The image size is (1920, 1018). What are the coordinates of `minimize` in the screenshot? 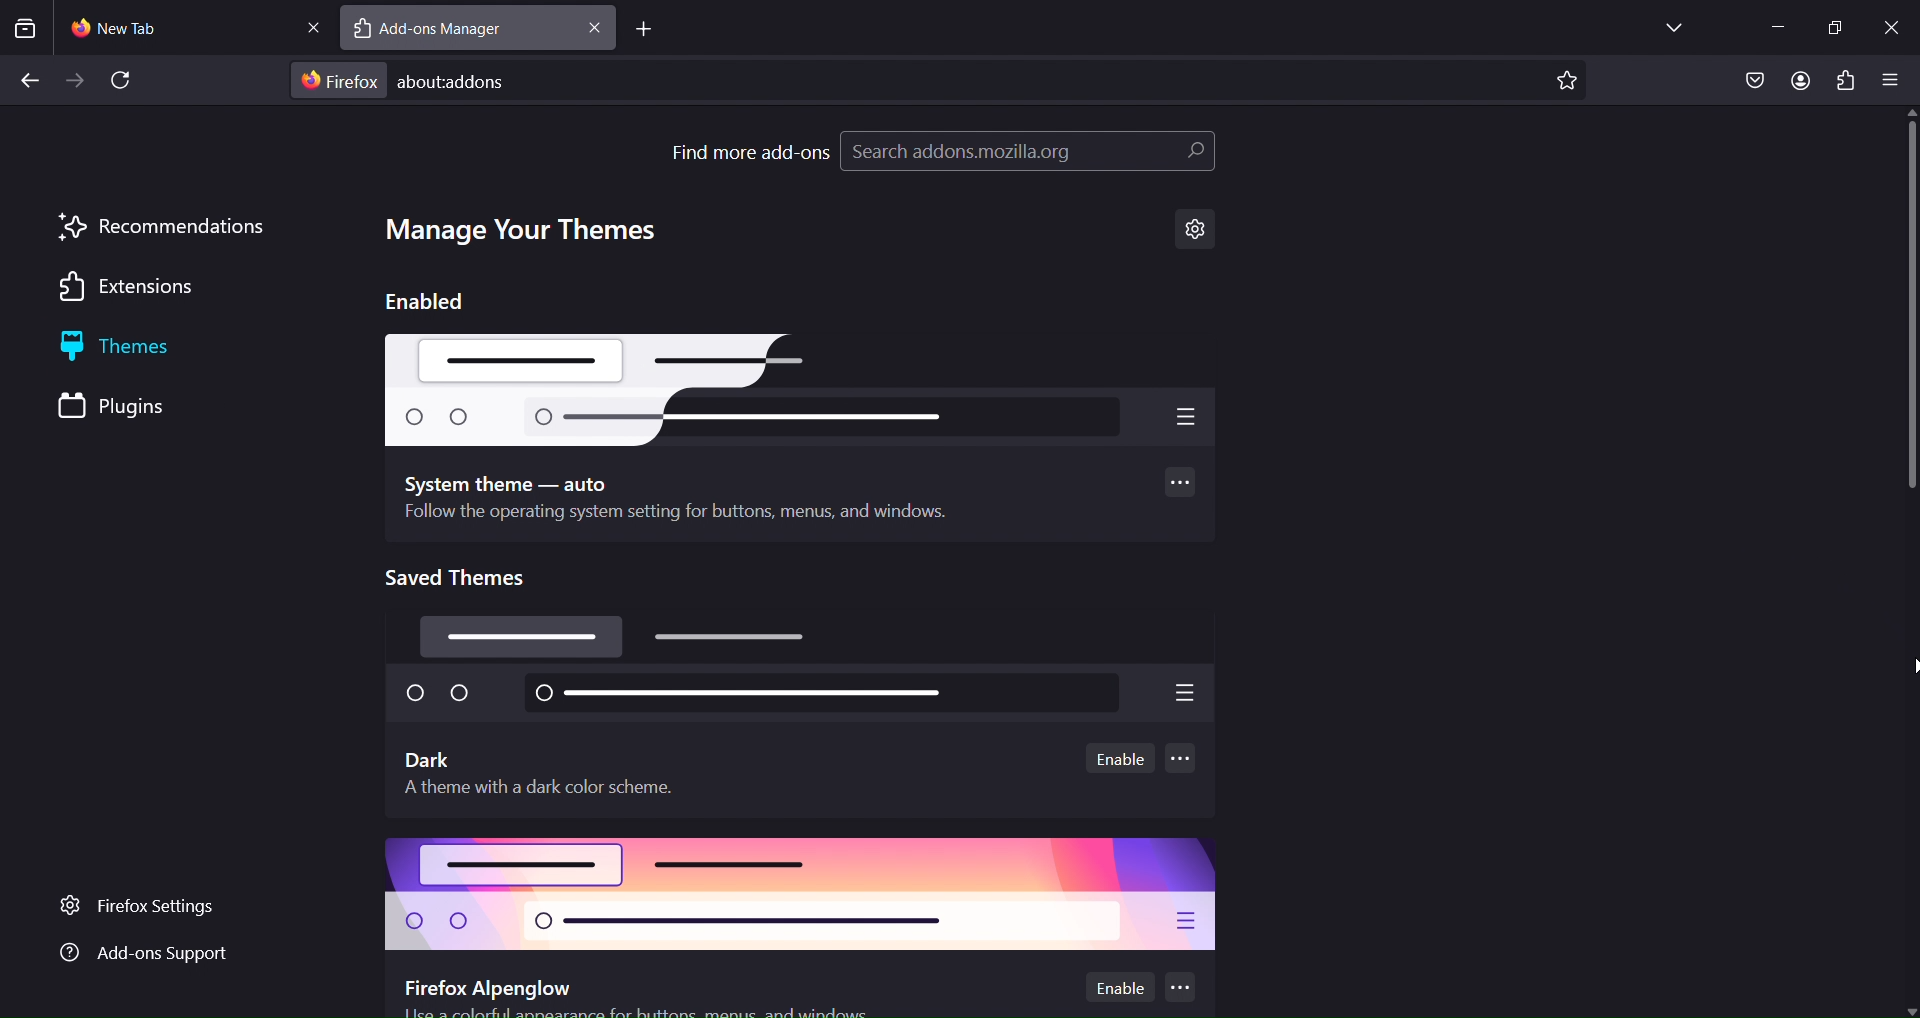 It's located at (1771, 28).